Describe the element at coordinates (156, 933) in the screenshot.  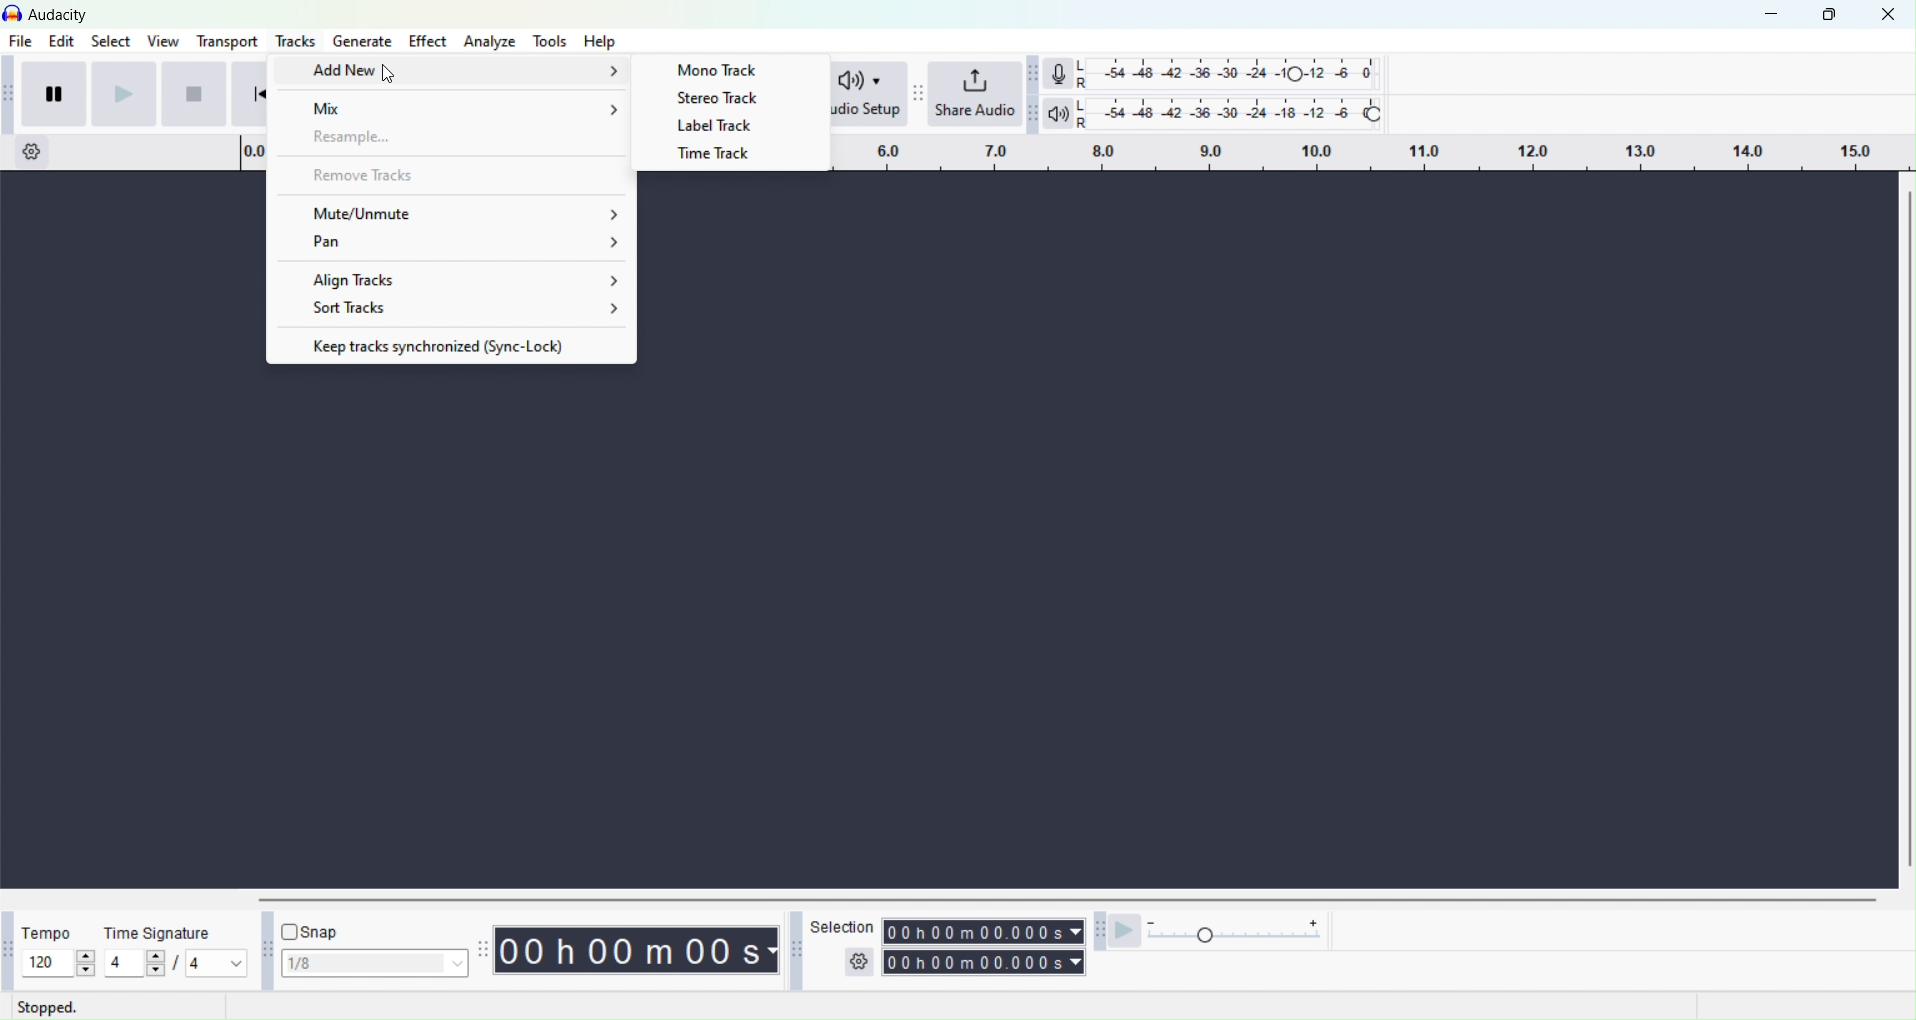
I see `Time signature` at that location.